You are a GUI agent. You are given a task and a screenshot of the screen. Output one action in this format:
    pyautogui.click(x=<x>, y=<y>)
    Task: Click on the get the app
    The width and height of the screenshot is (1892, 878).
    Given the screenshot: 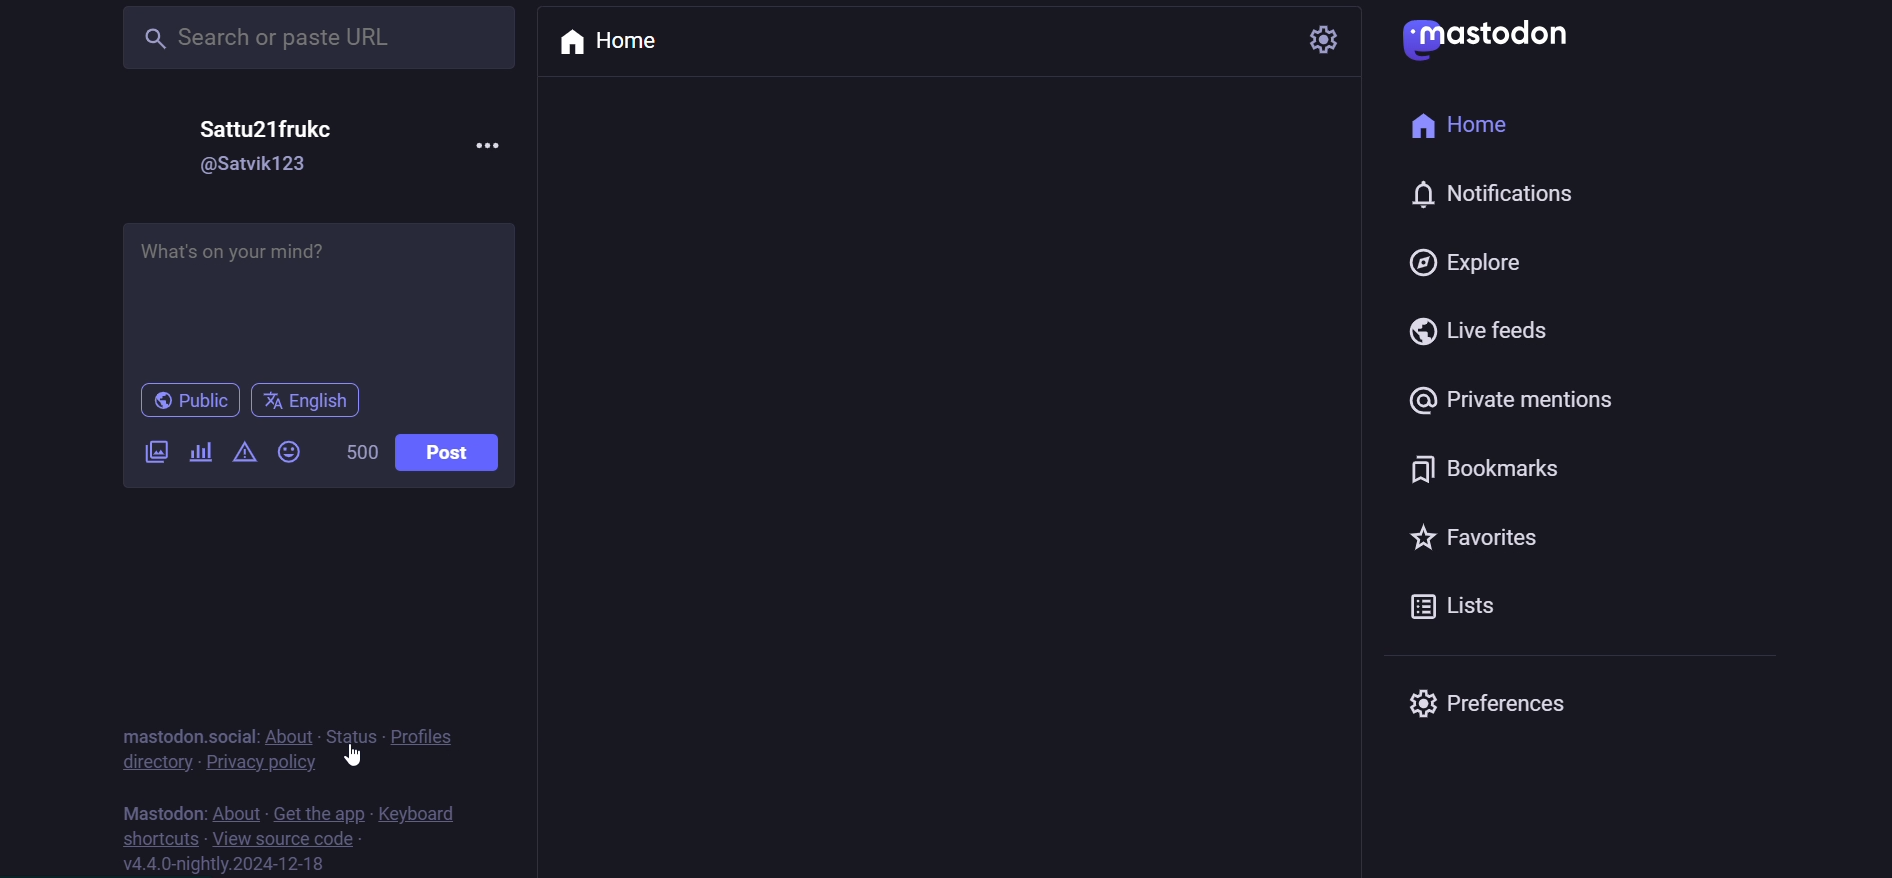 What is the action you would take?
    pyautogui.click(x=318, y=811)
    